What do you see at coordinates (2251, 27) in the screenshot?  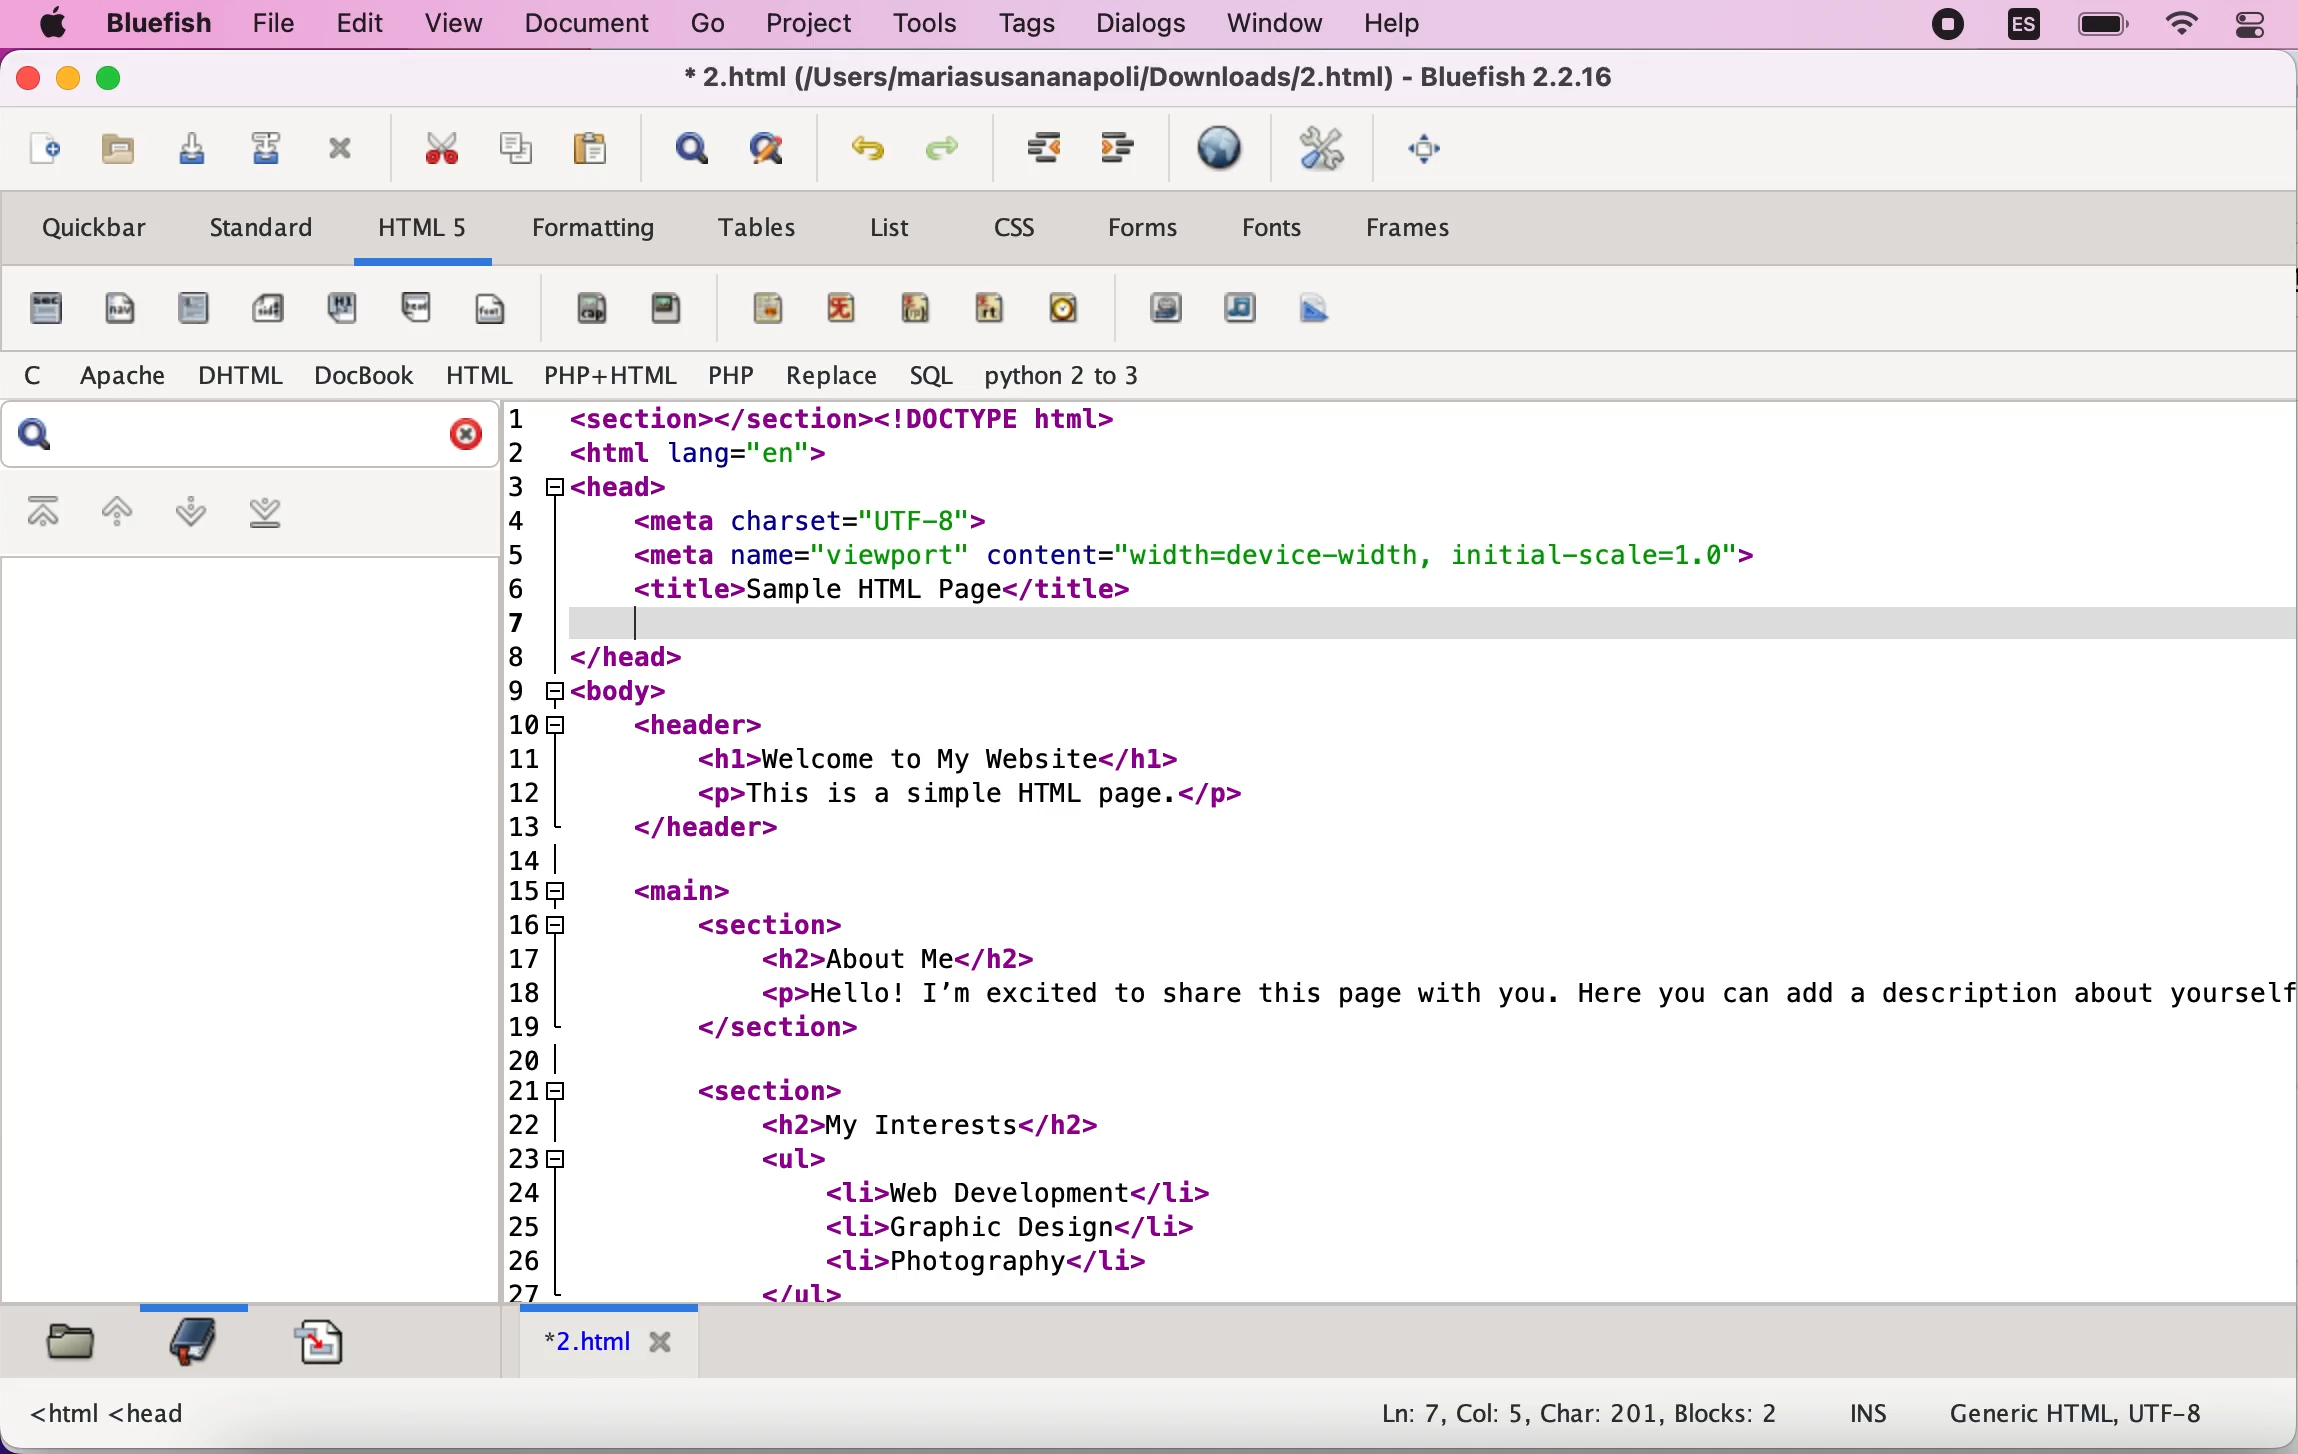 I see `panel control` at bounding box center [2251, 27].